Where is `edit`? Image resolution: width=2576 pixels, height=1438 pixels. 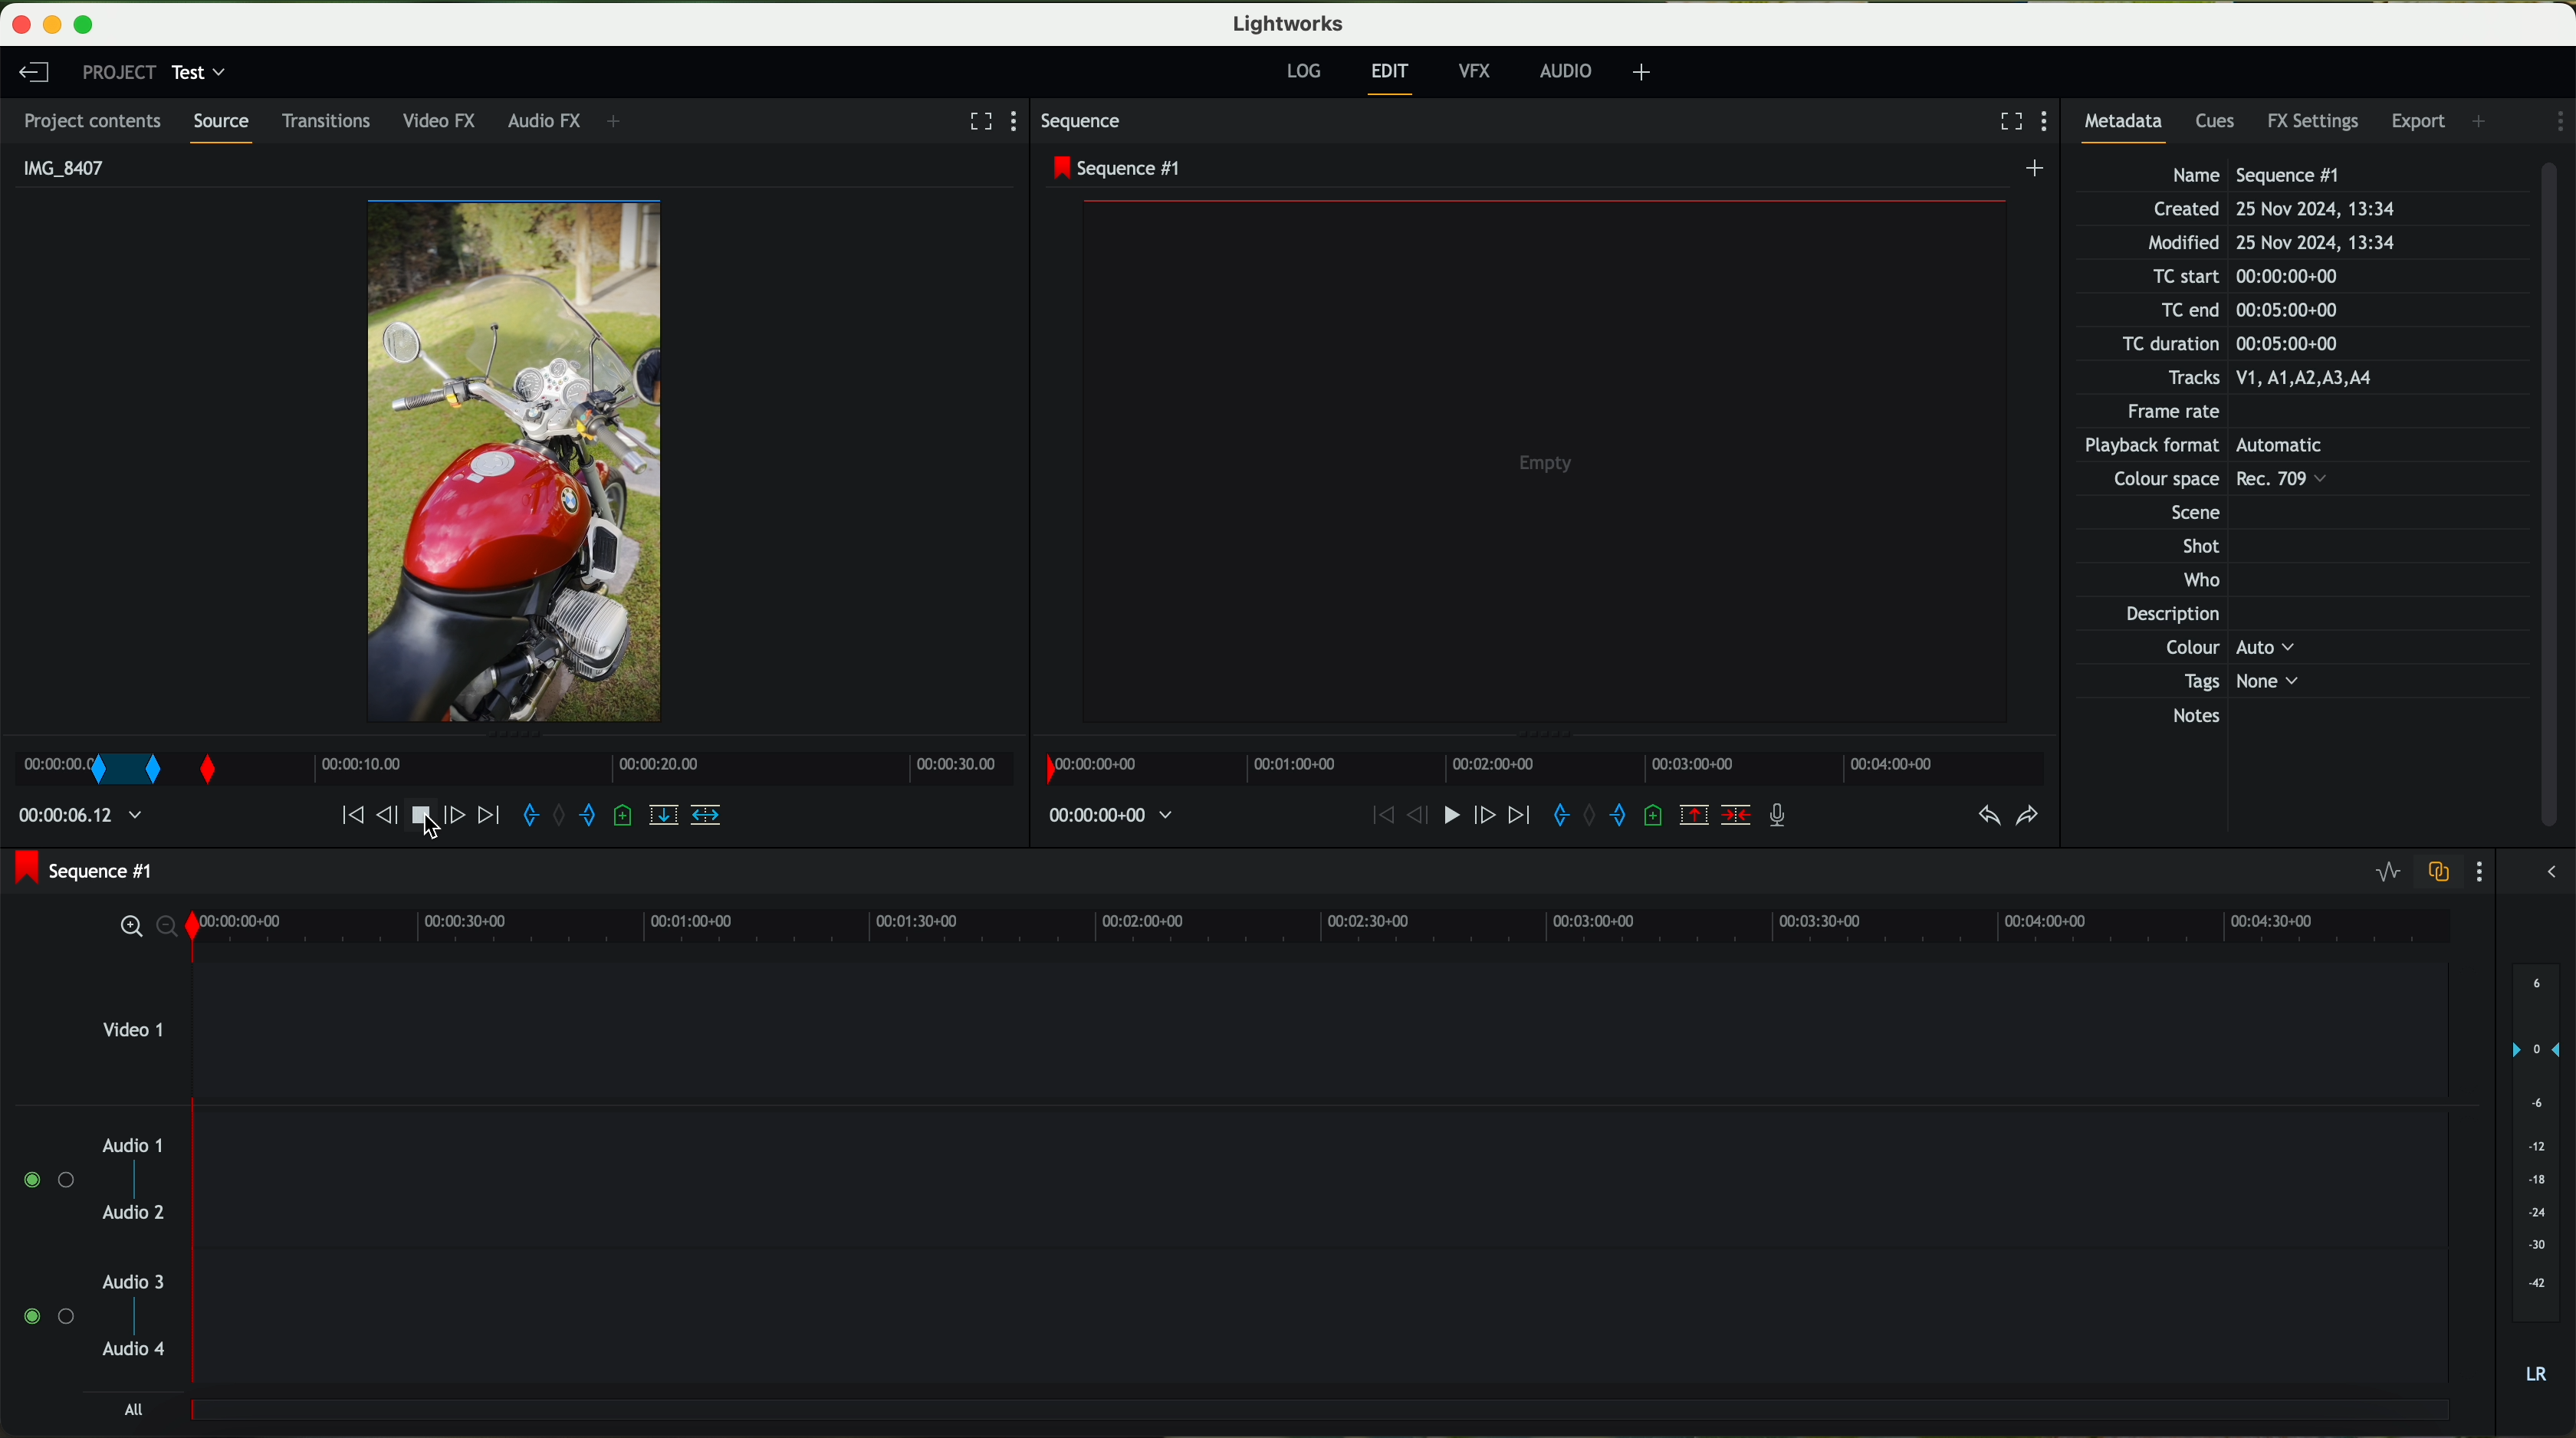
edit is located at coordinates (1392, 78).